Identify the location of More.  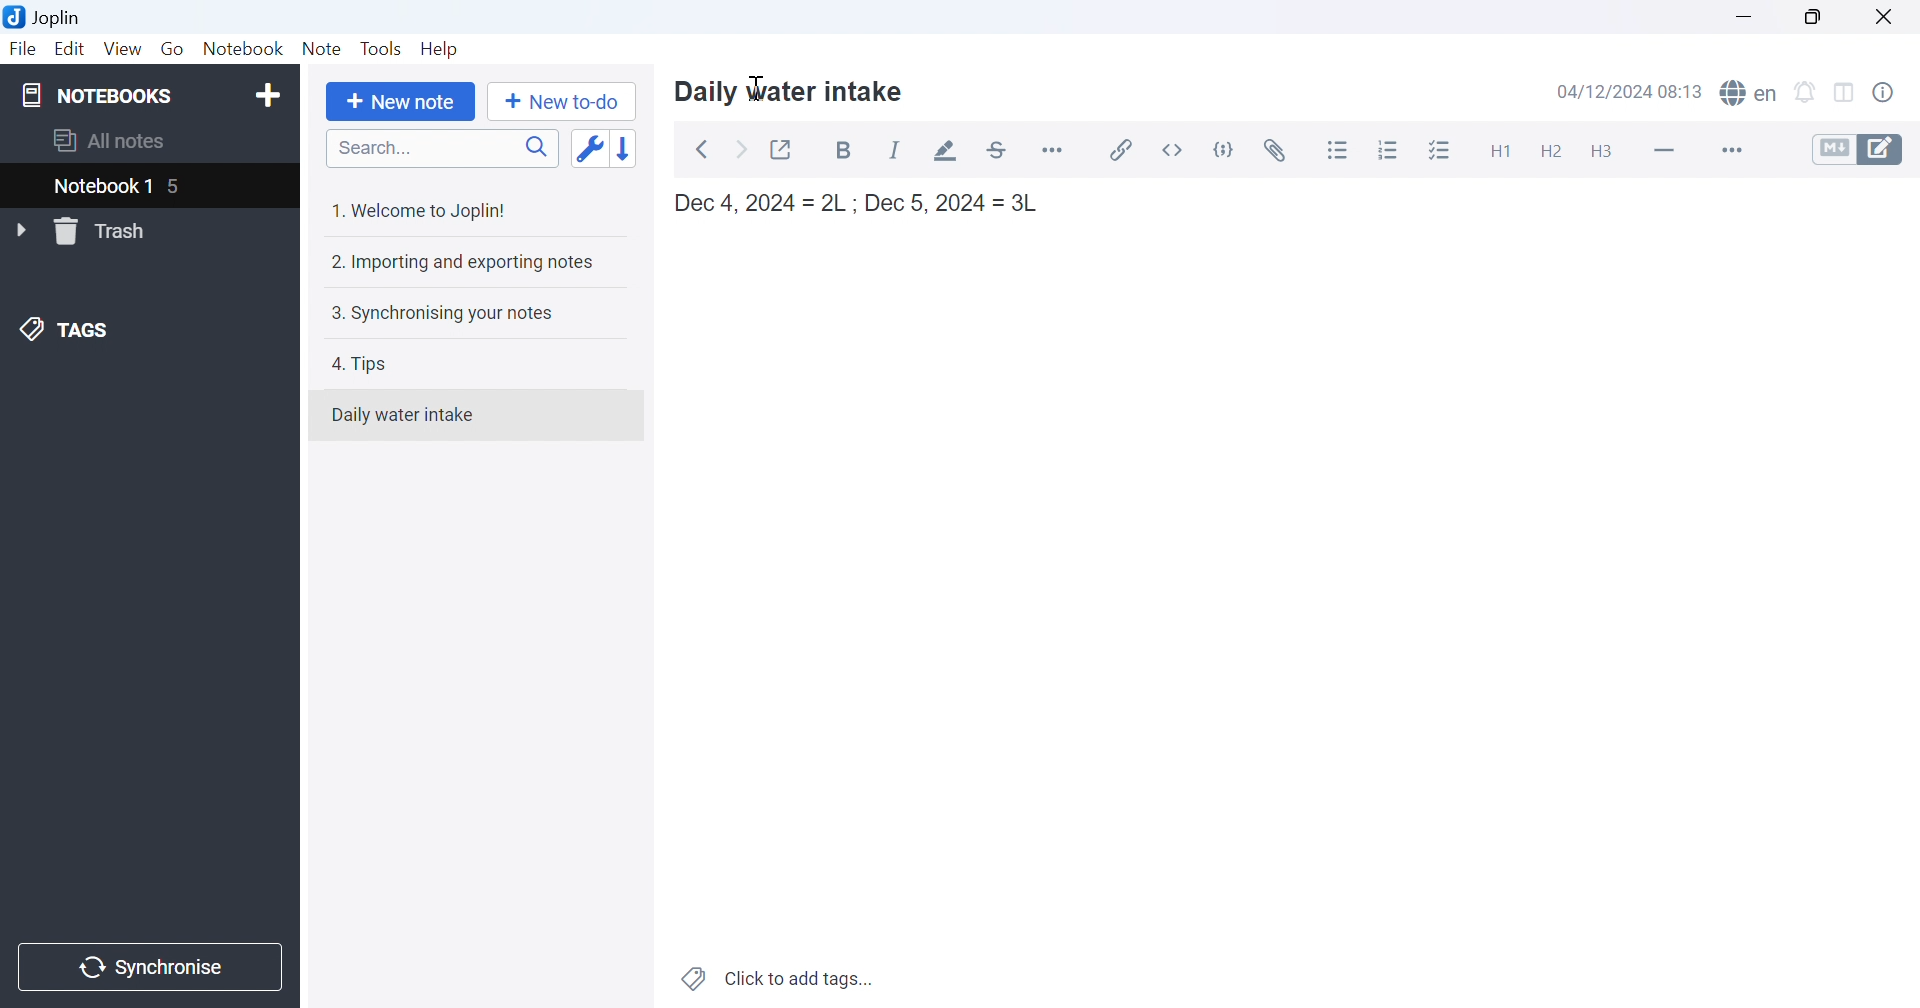
(1723, 150).